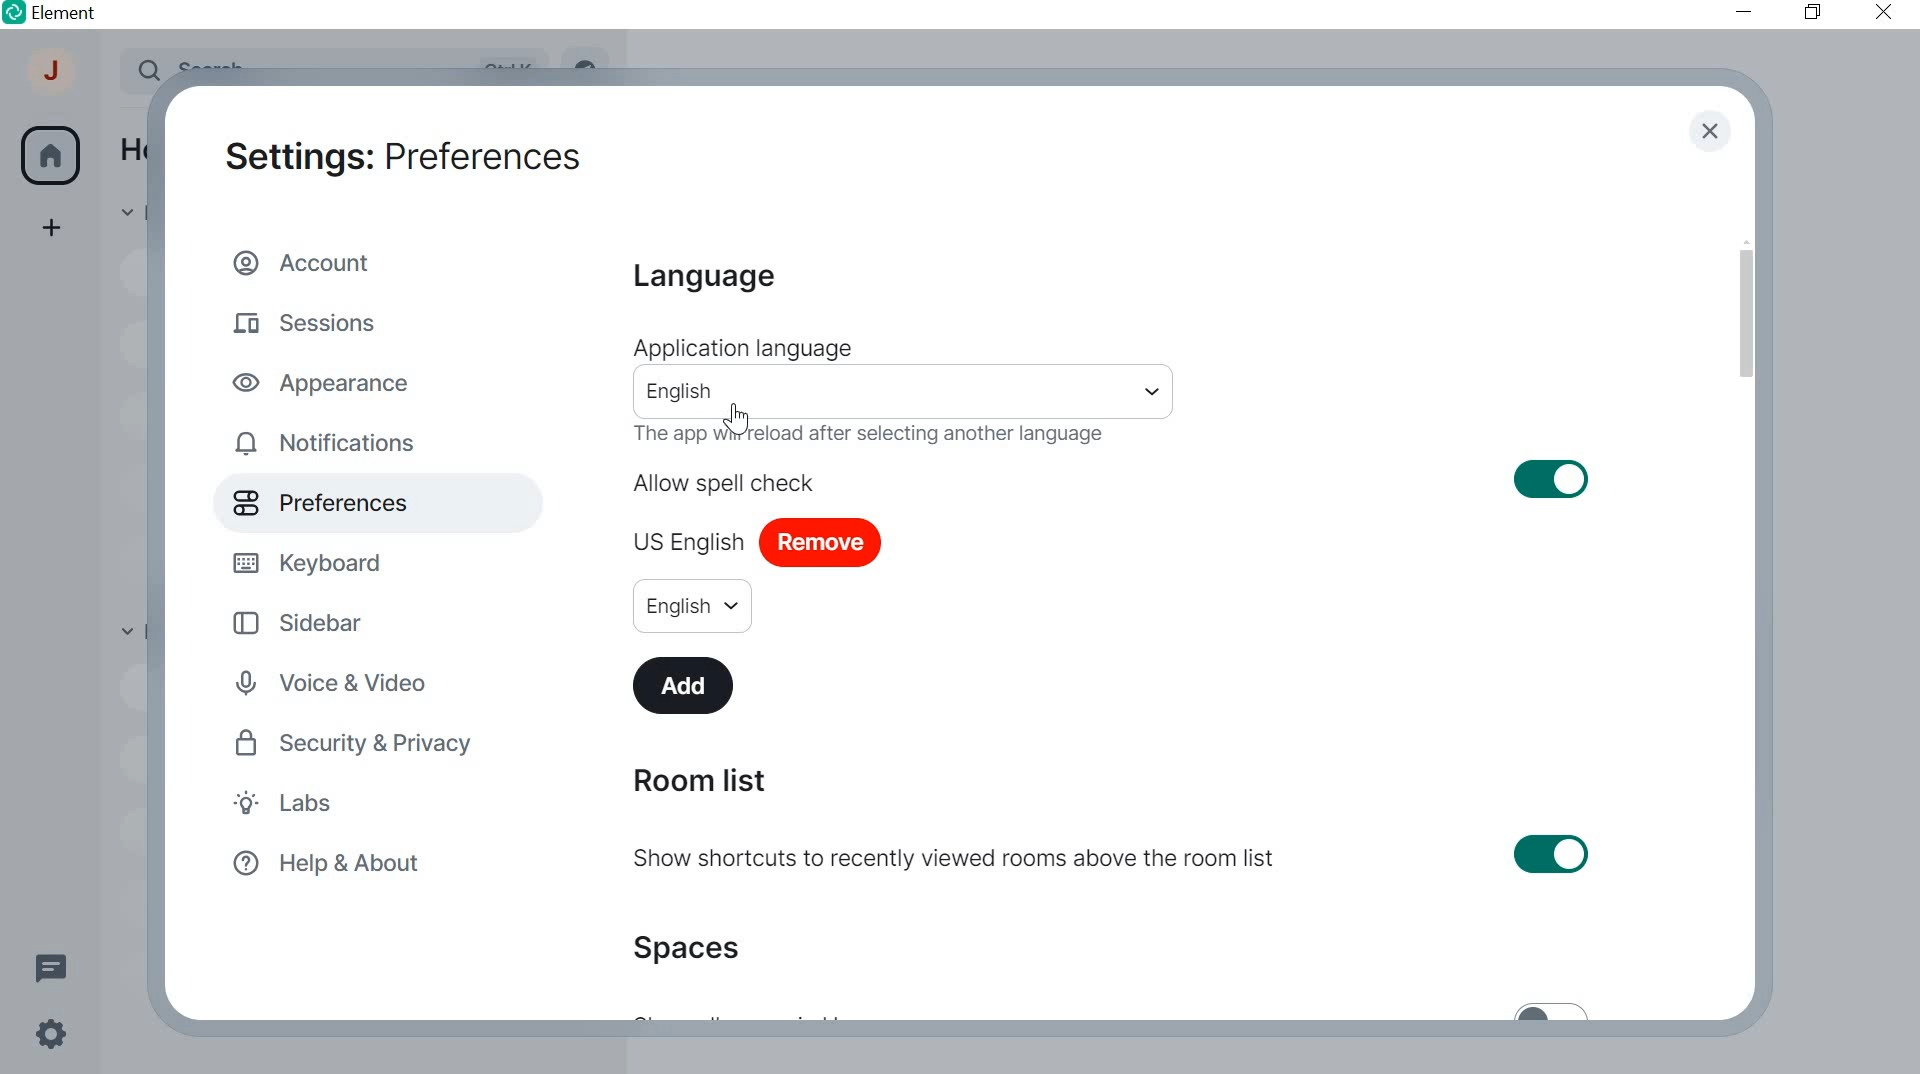  What do you see at coordinates (312, 319) in the screenshot?
I see `SESSIONS` at bounding box center [312, 319].